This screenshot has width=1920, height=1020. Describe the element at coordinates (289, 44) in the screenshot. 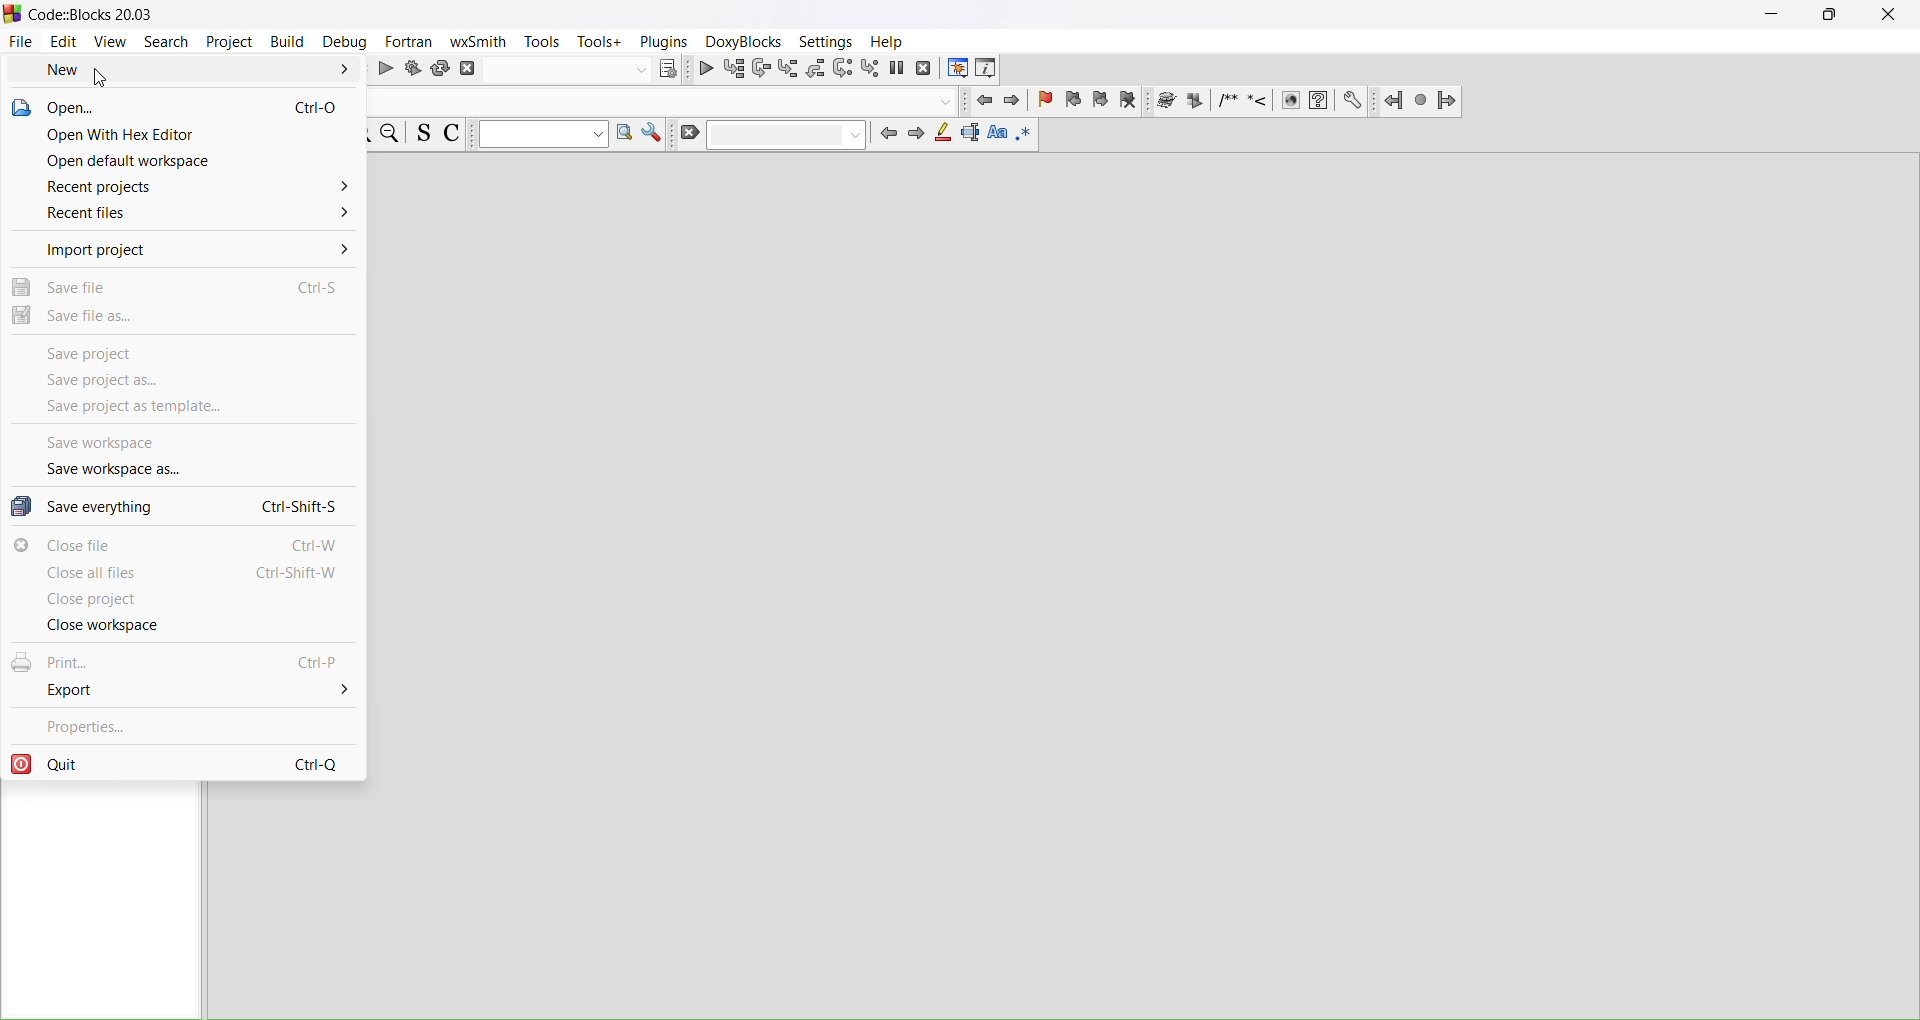

I see `build` at that location.